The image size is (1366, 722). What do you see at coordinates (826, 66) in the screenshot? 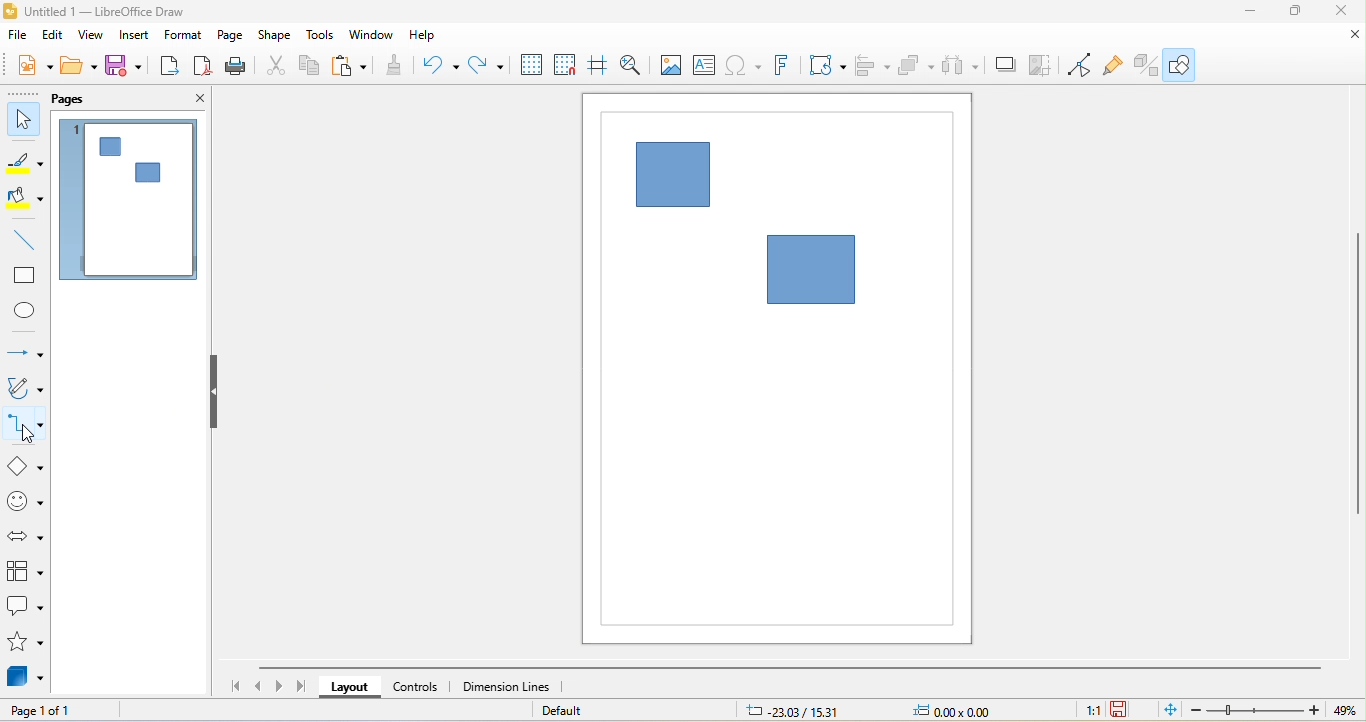
I see `transformation` at bounding box center [826, 66].